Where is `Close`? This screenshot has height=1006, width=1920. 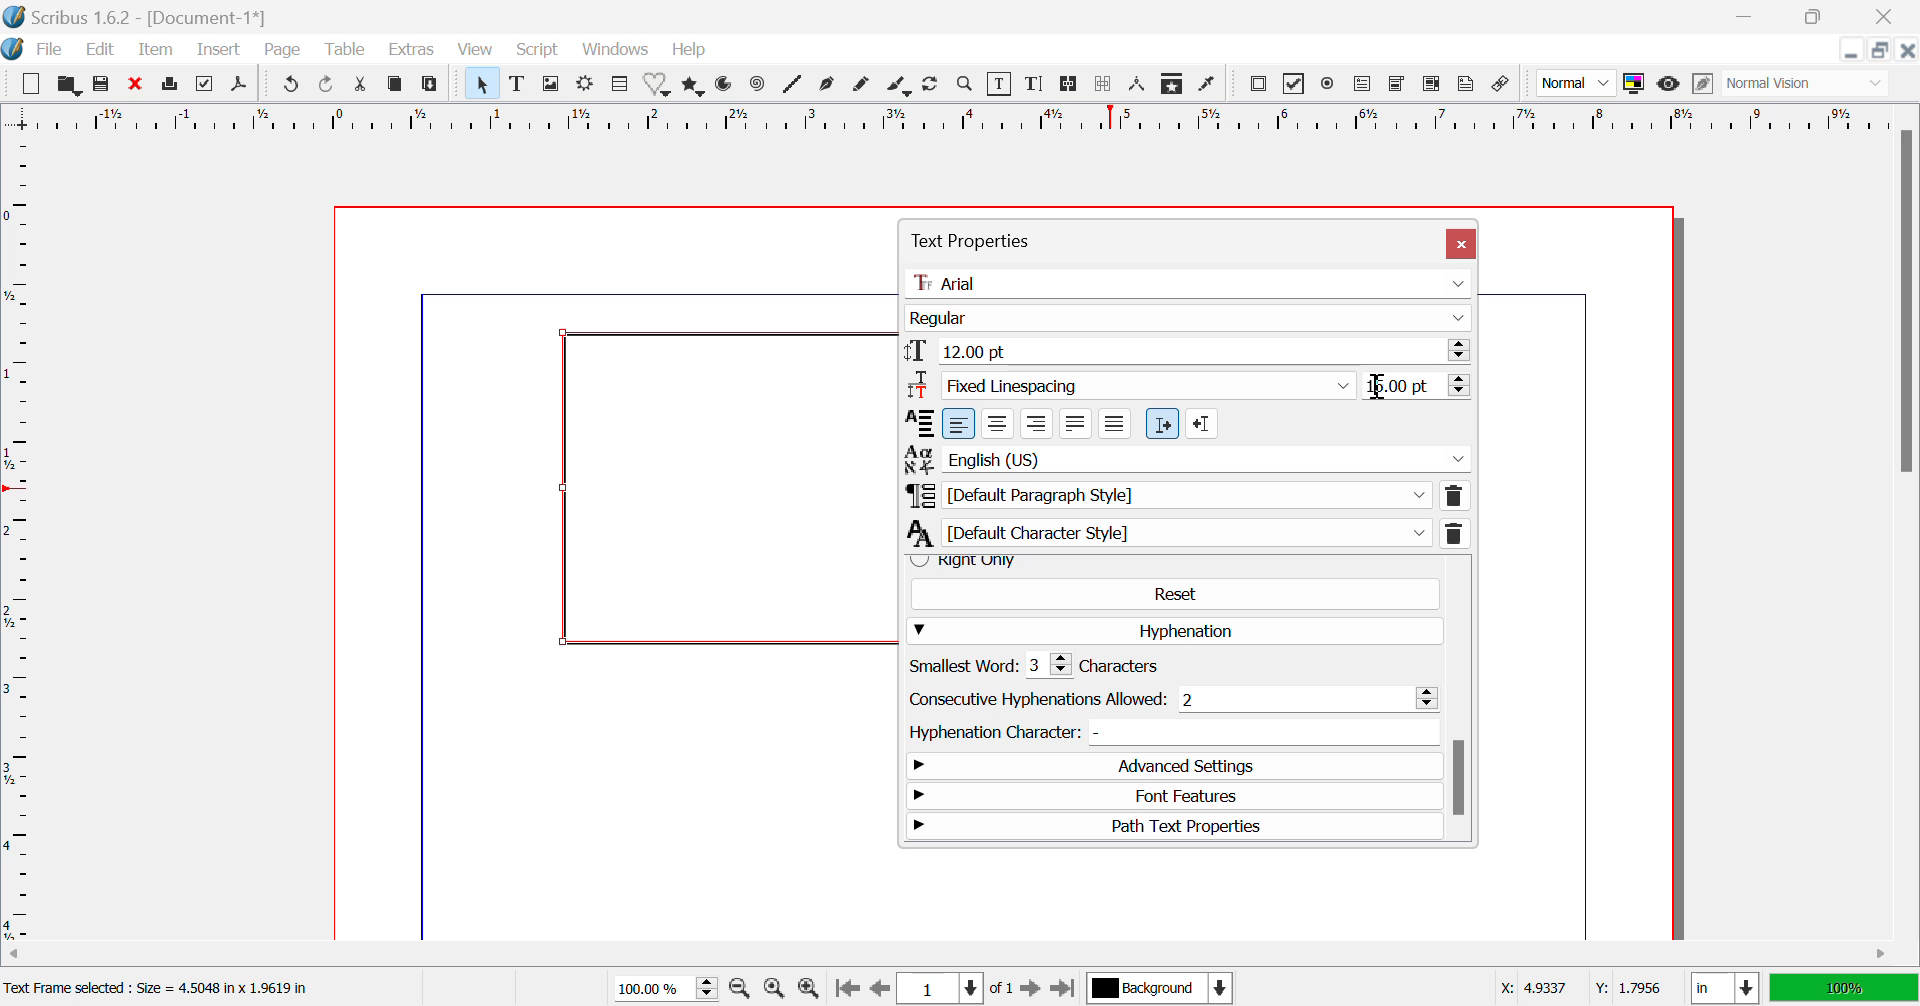
Close is located at coordinates (1462, 244).